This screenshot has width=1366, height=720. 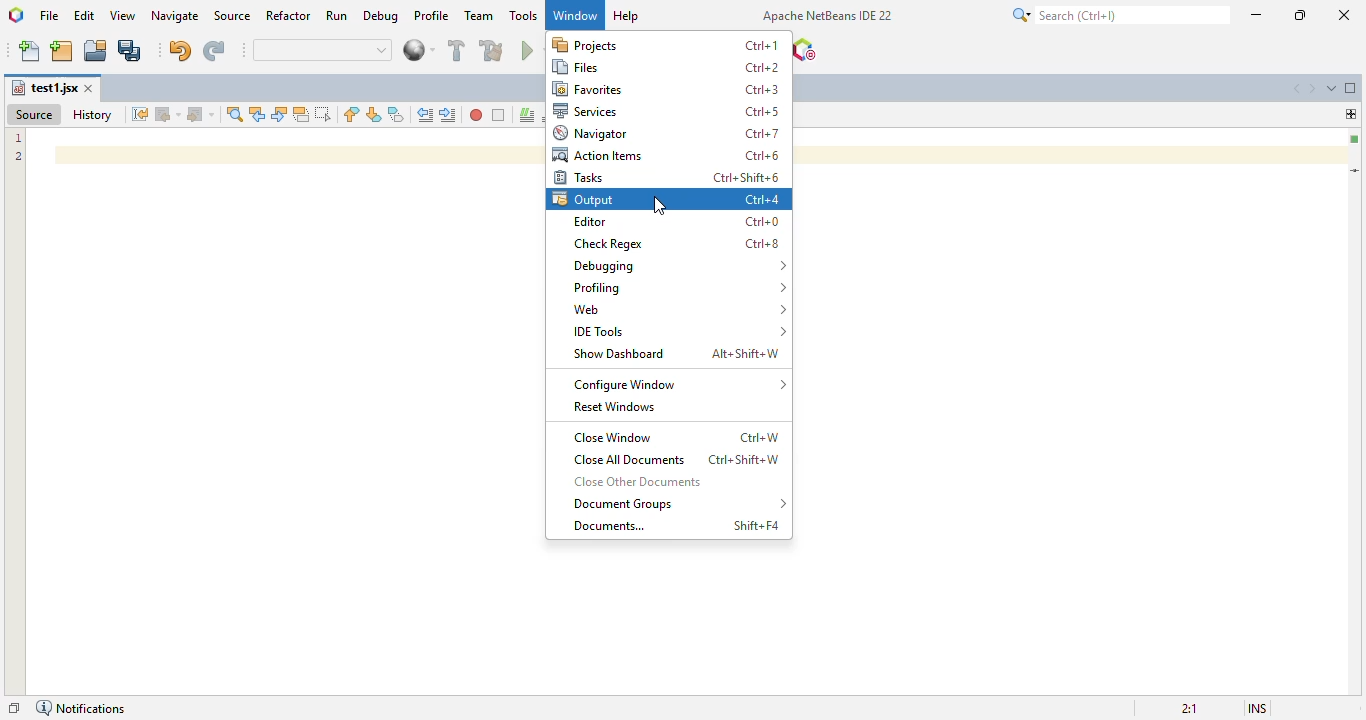 I want to click on save all, so click(x=130, y=51).